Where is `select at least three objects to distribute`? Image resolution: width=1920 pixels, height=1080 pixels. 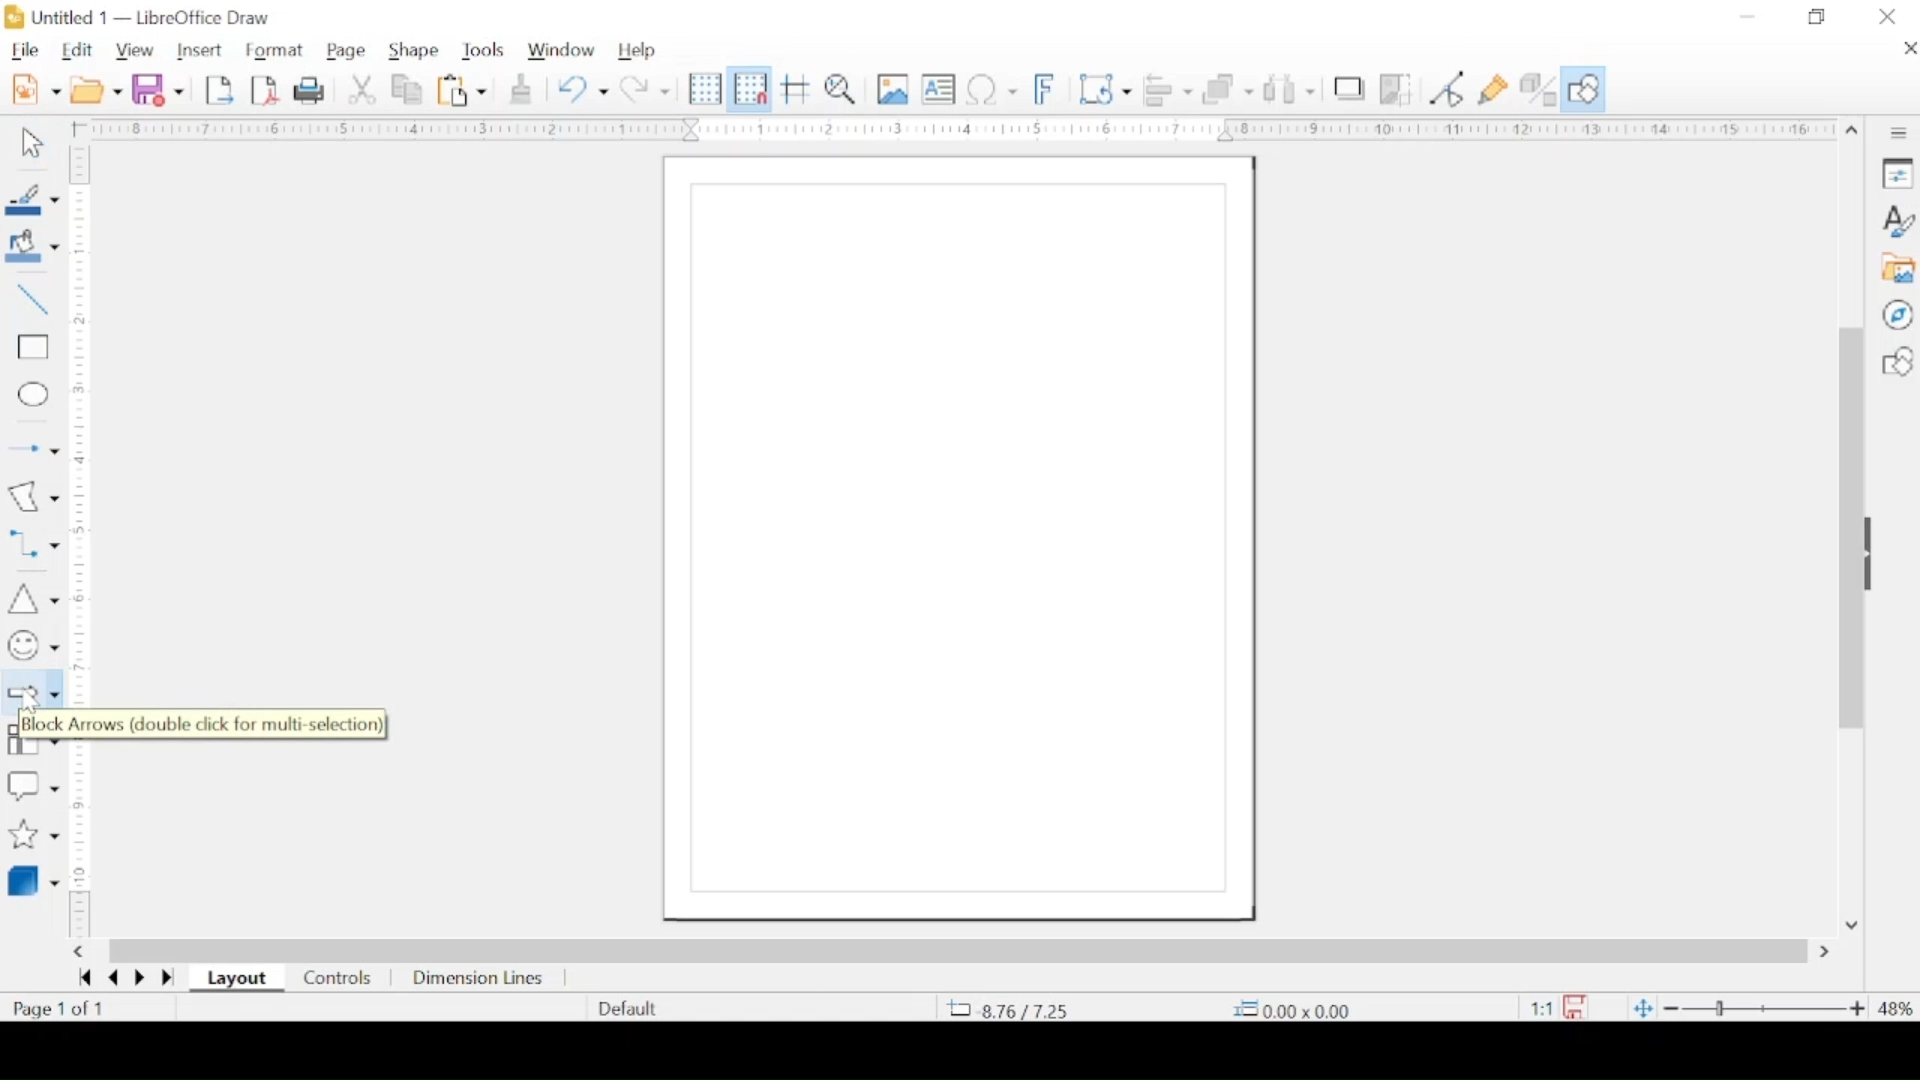
select at least three objects to distribute is located at coordinates (1291, 88).